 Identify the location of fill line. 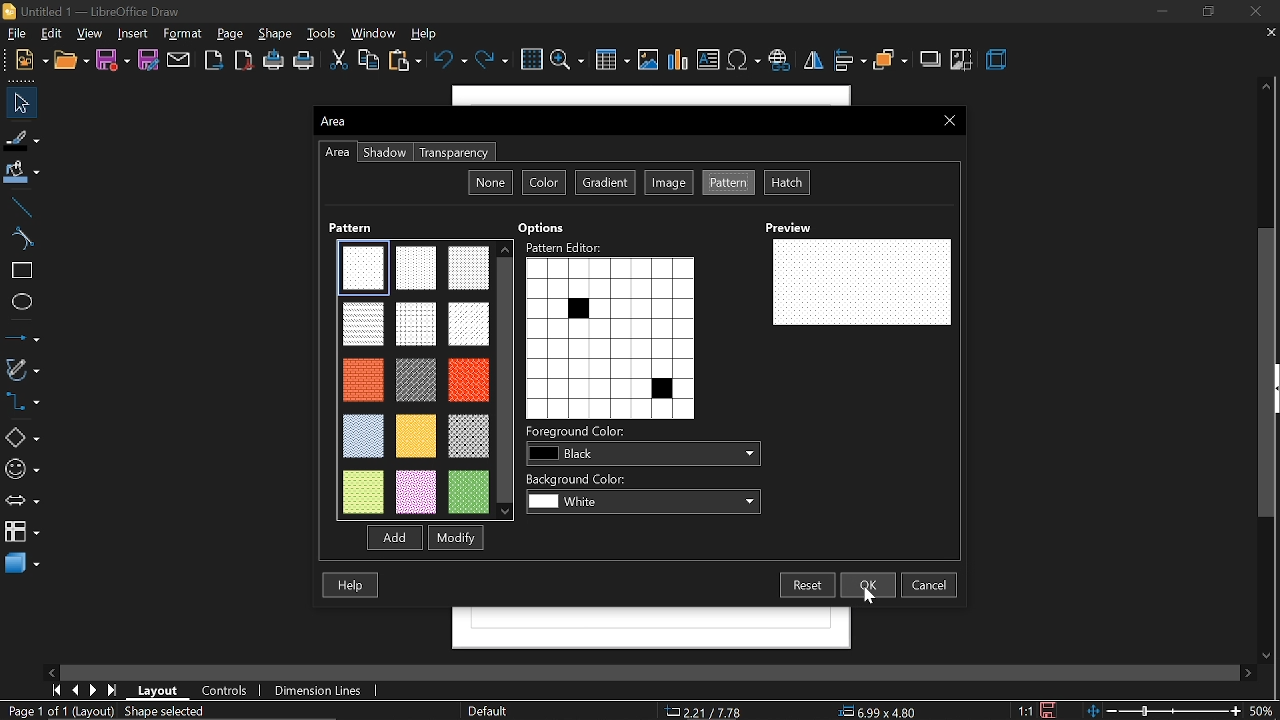
(21, 137).